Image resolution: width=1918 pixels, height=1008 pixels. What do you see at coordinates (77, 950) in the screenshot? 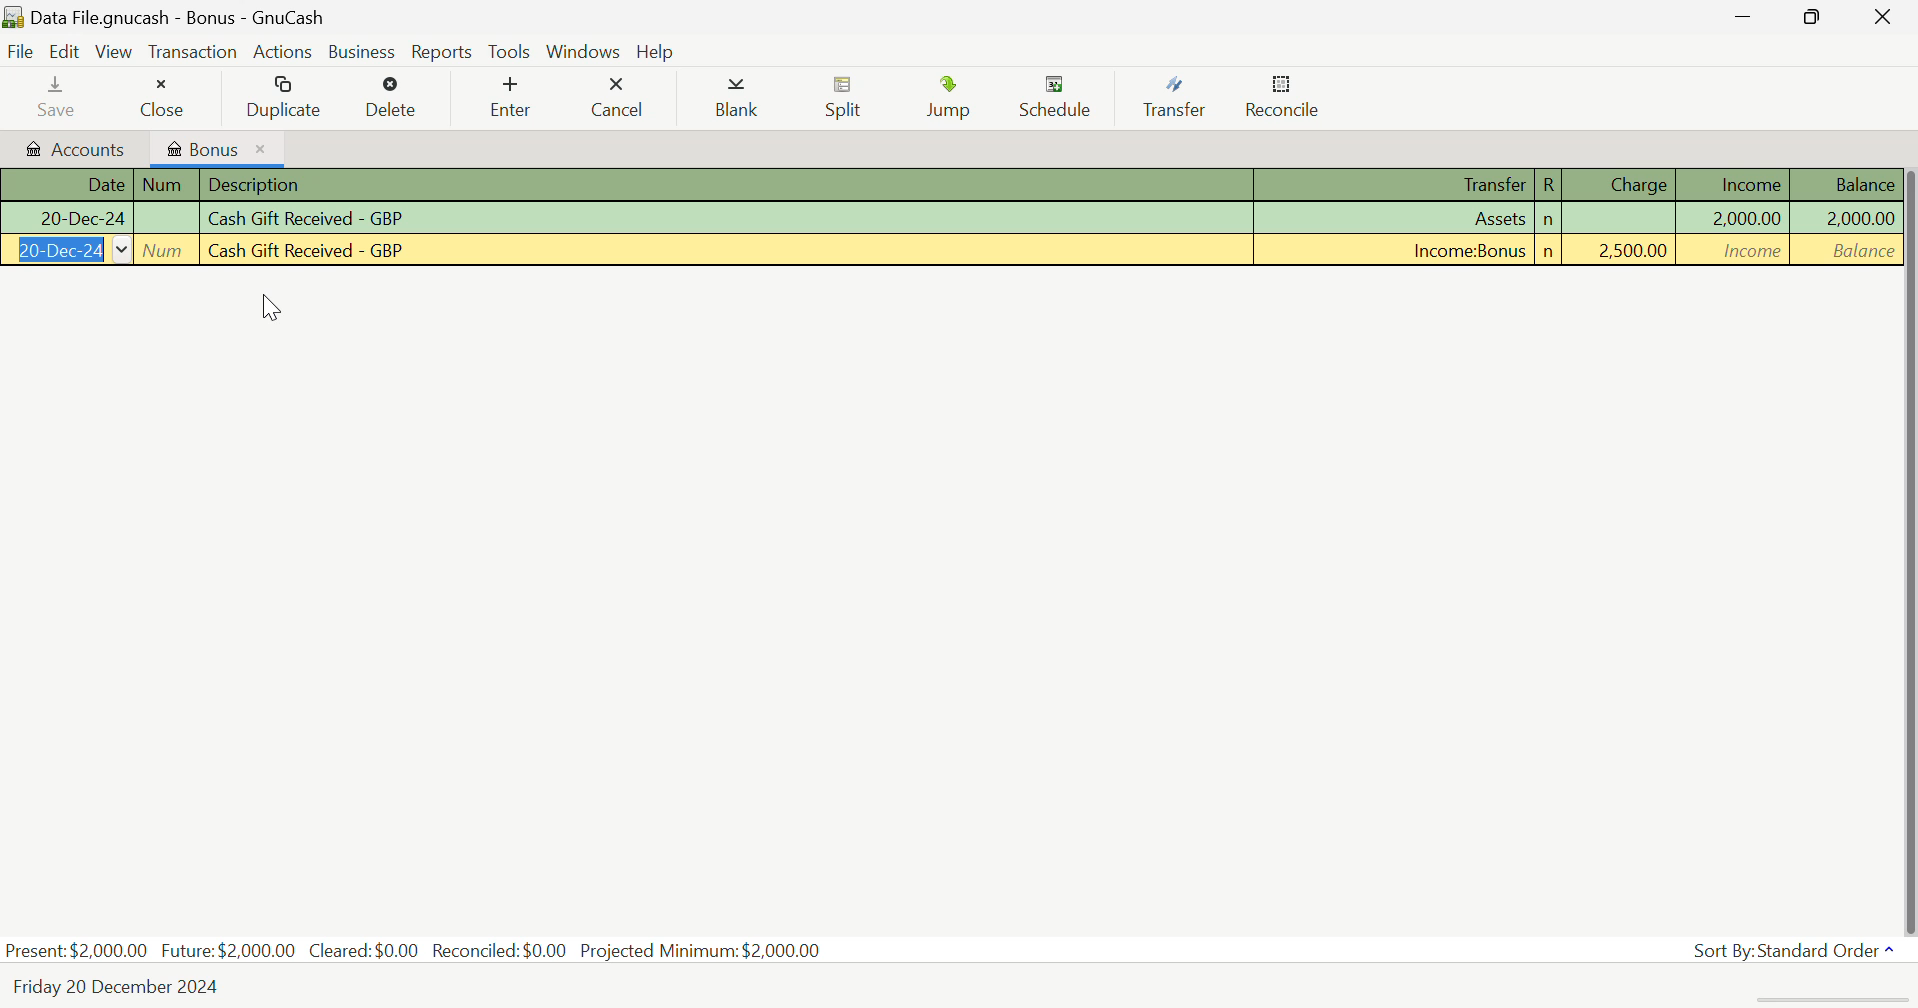
I see `Present` at bounding box center [77, 950].